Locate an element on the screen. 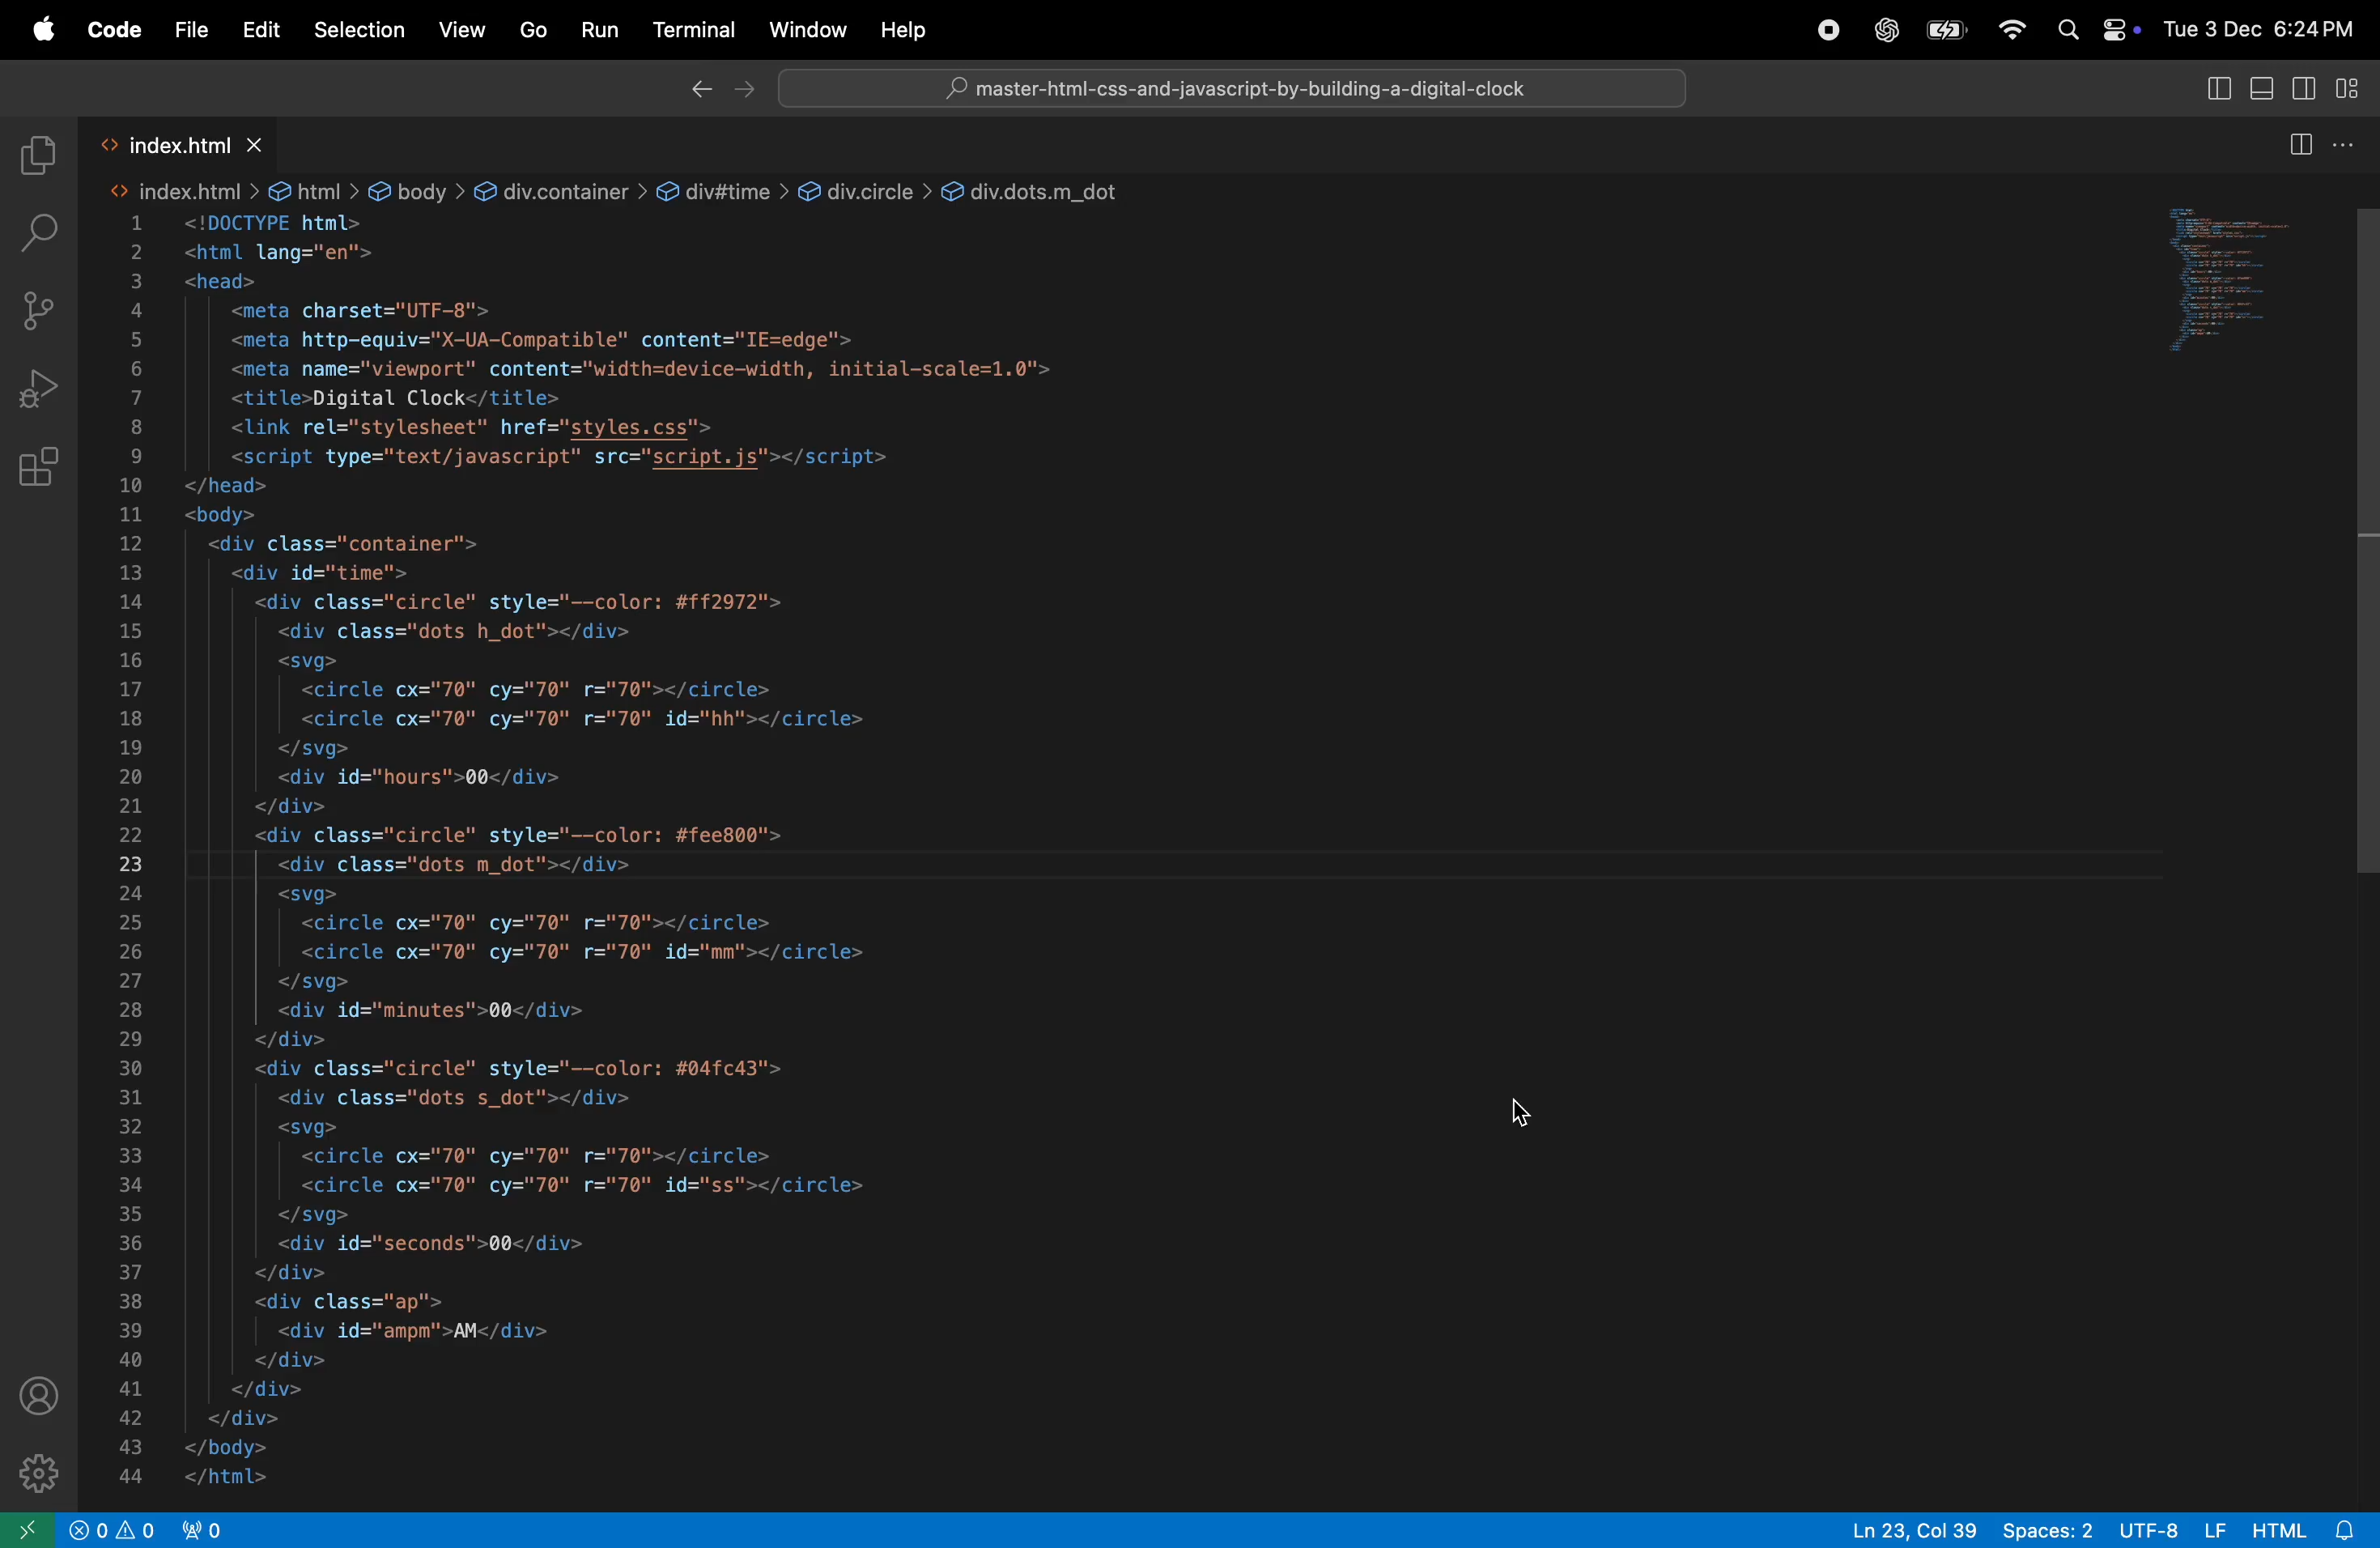  preview window is located at coordinates (2218, 282).